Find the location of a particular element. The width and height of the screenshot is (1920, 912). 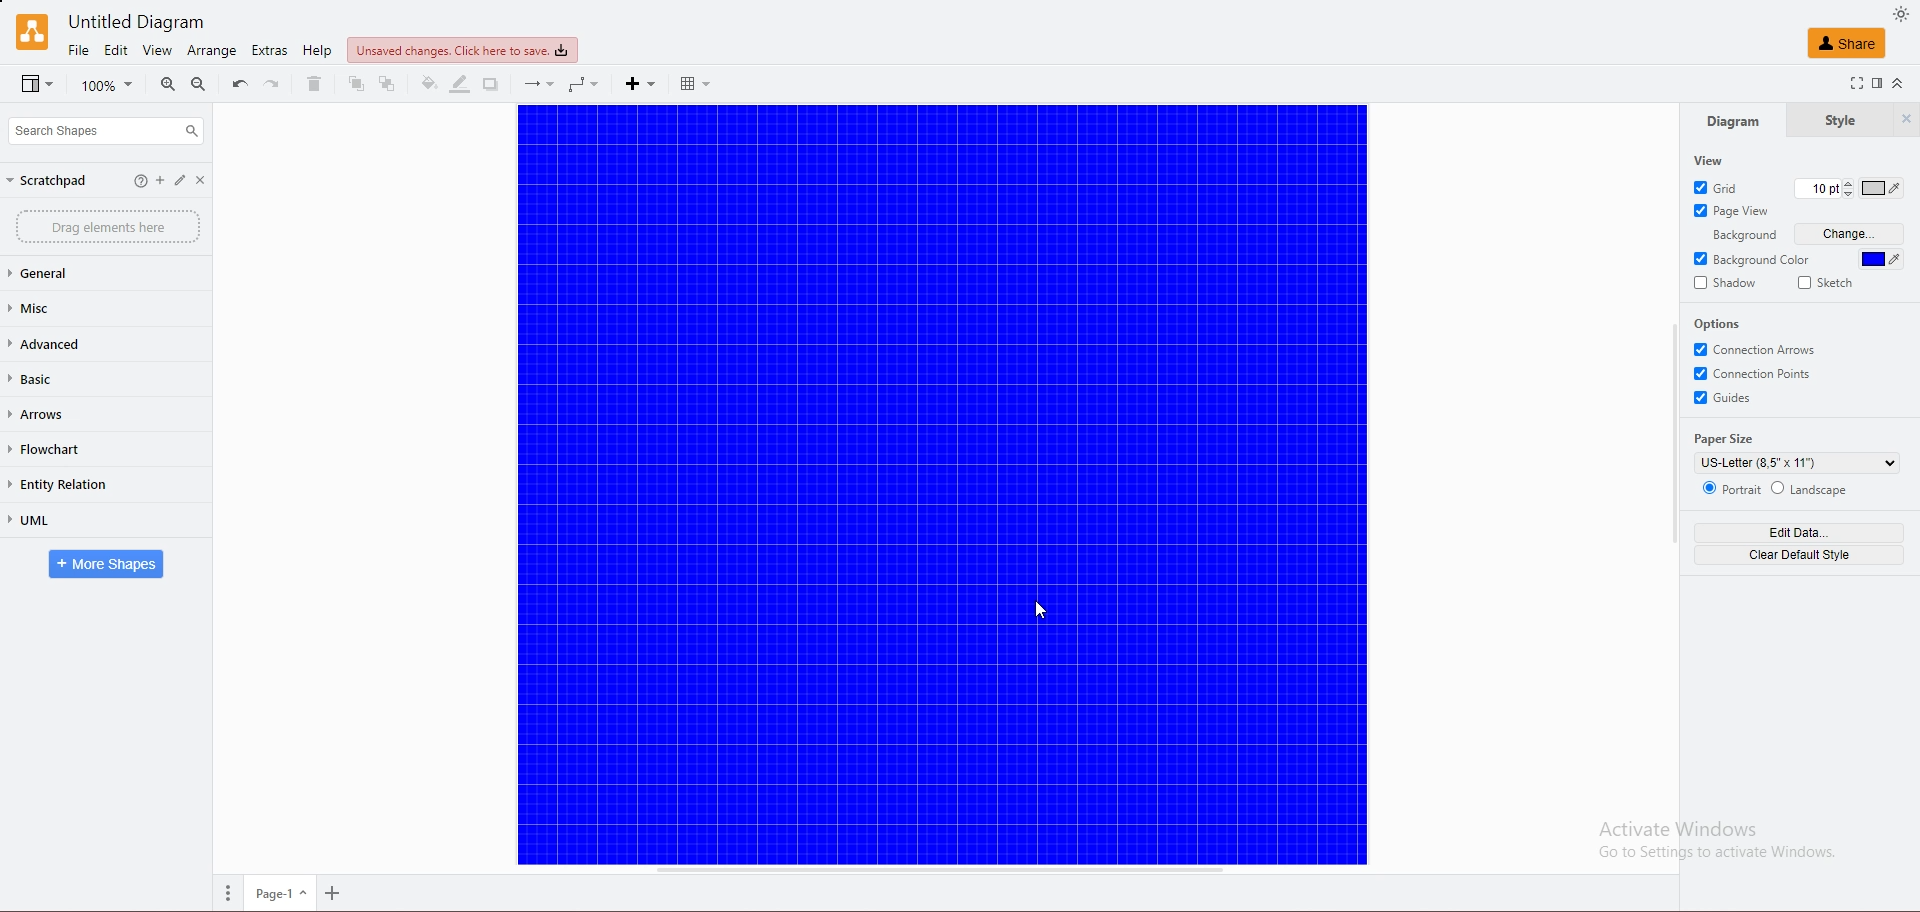

untitled diagram is located at coordinates (146, 21).